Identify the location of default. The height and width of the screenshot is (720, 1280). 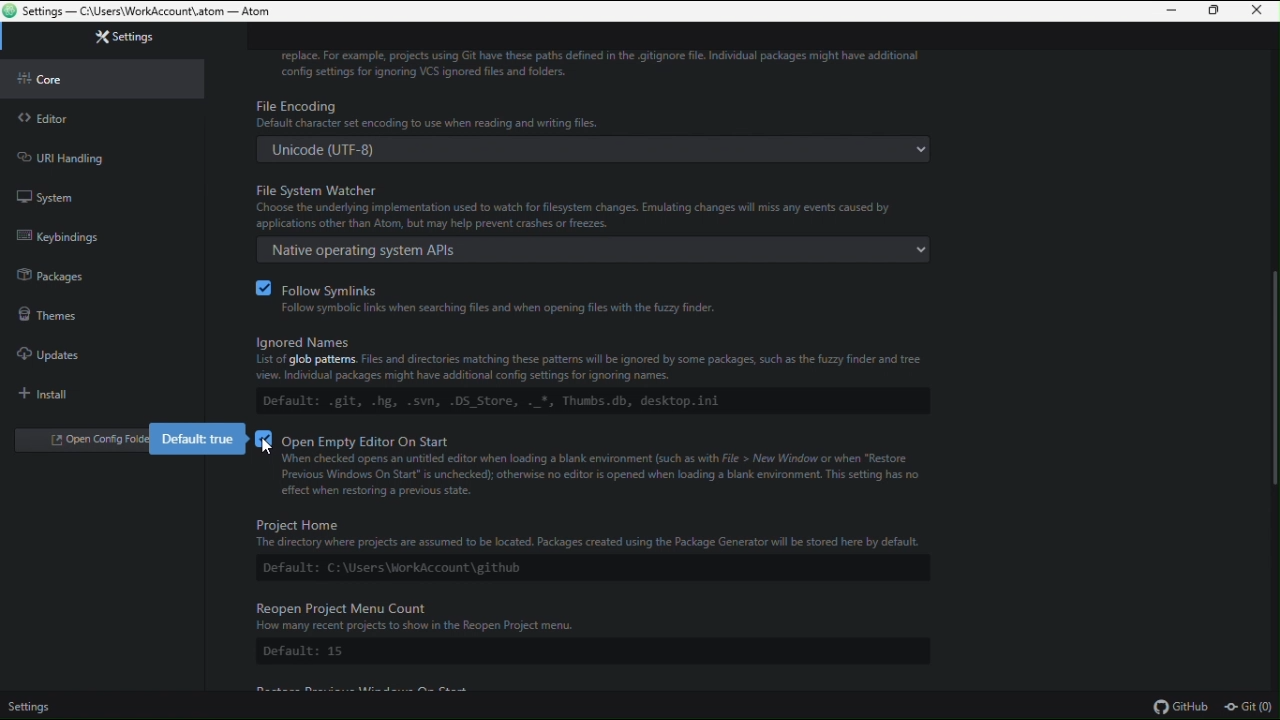
(591, 653).